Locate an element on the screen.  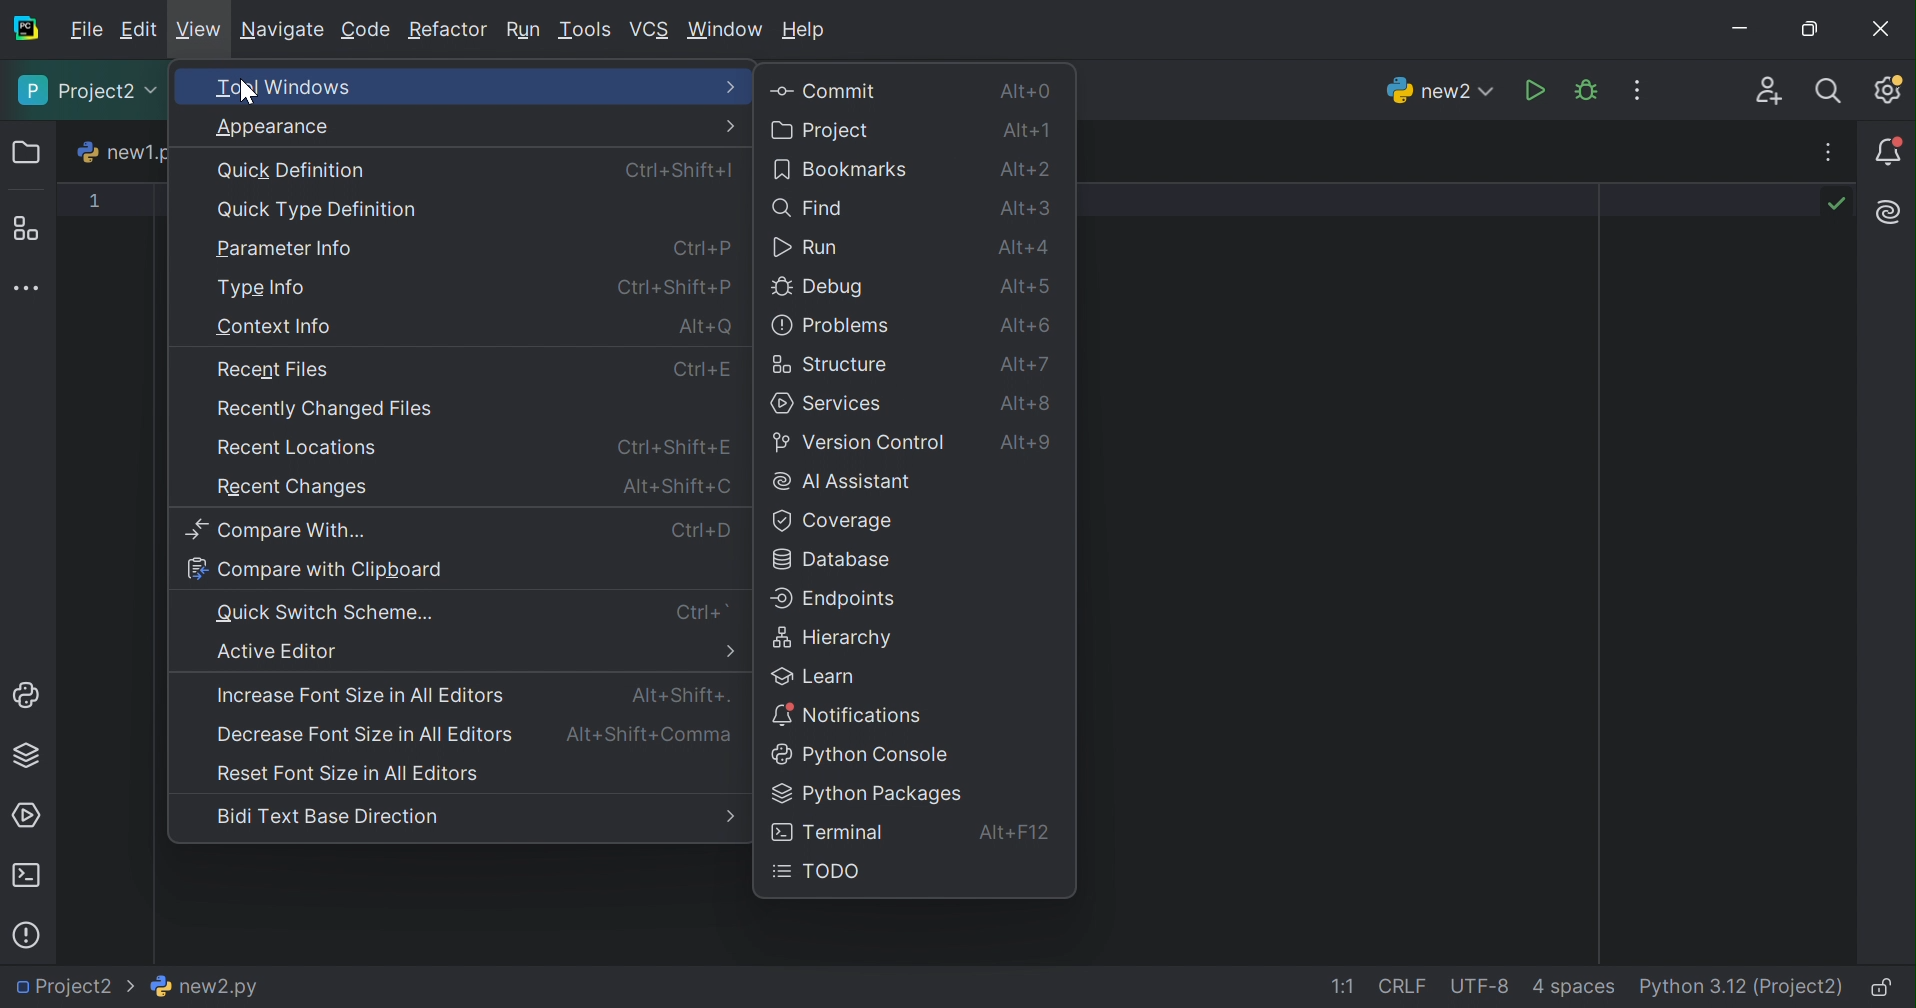
Endpoints is located at coordinates (840, 599).